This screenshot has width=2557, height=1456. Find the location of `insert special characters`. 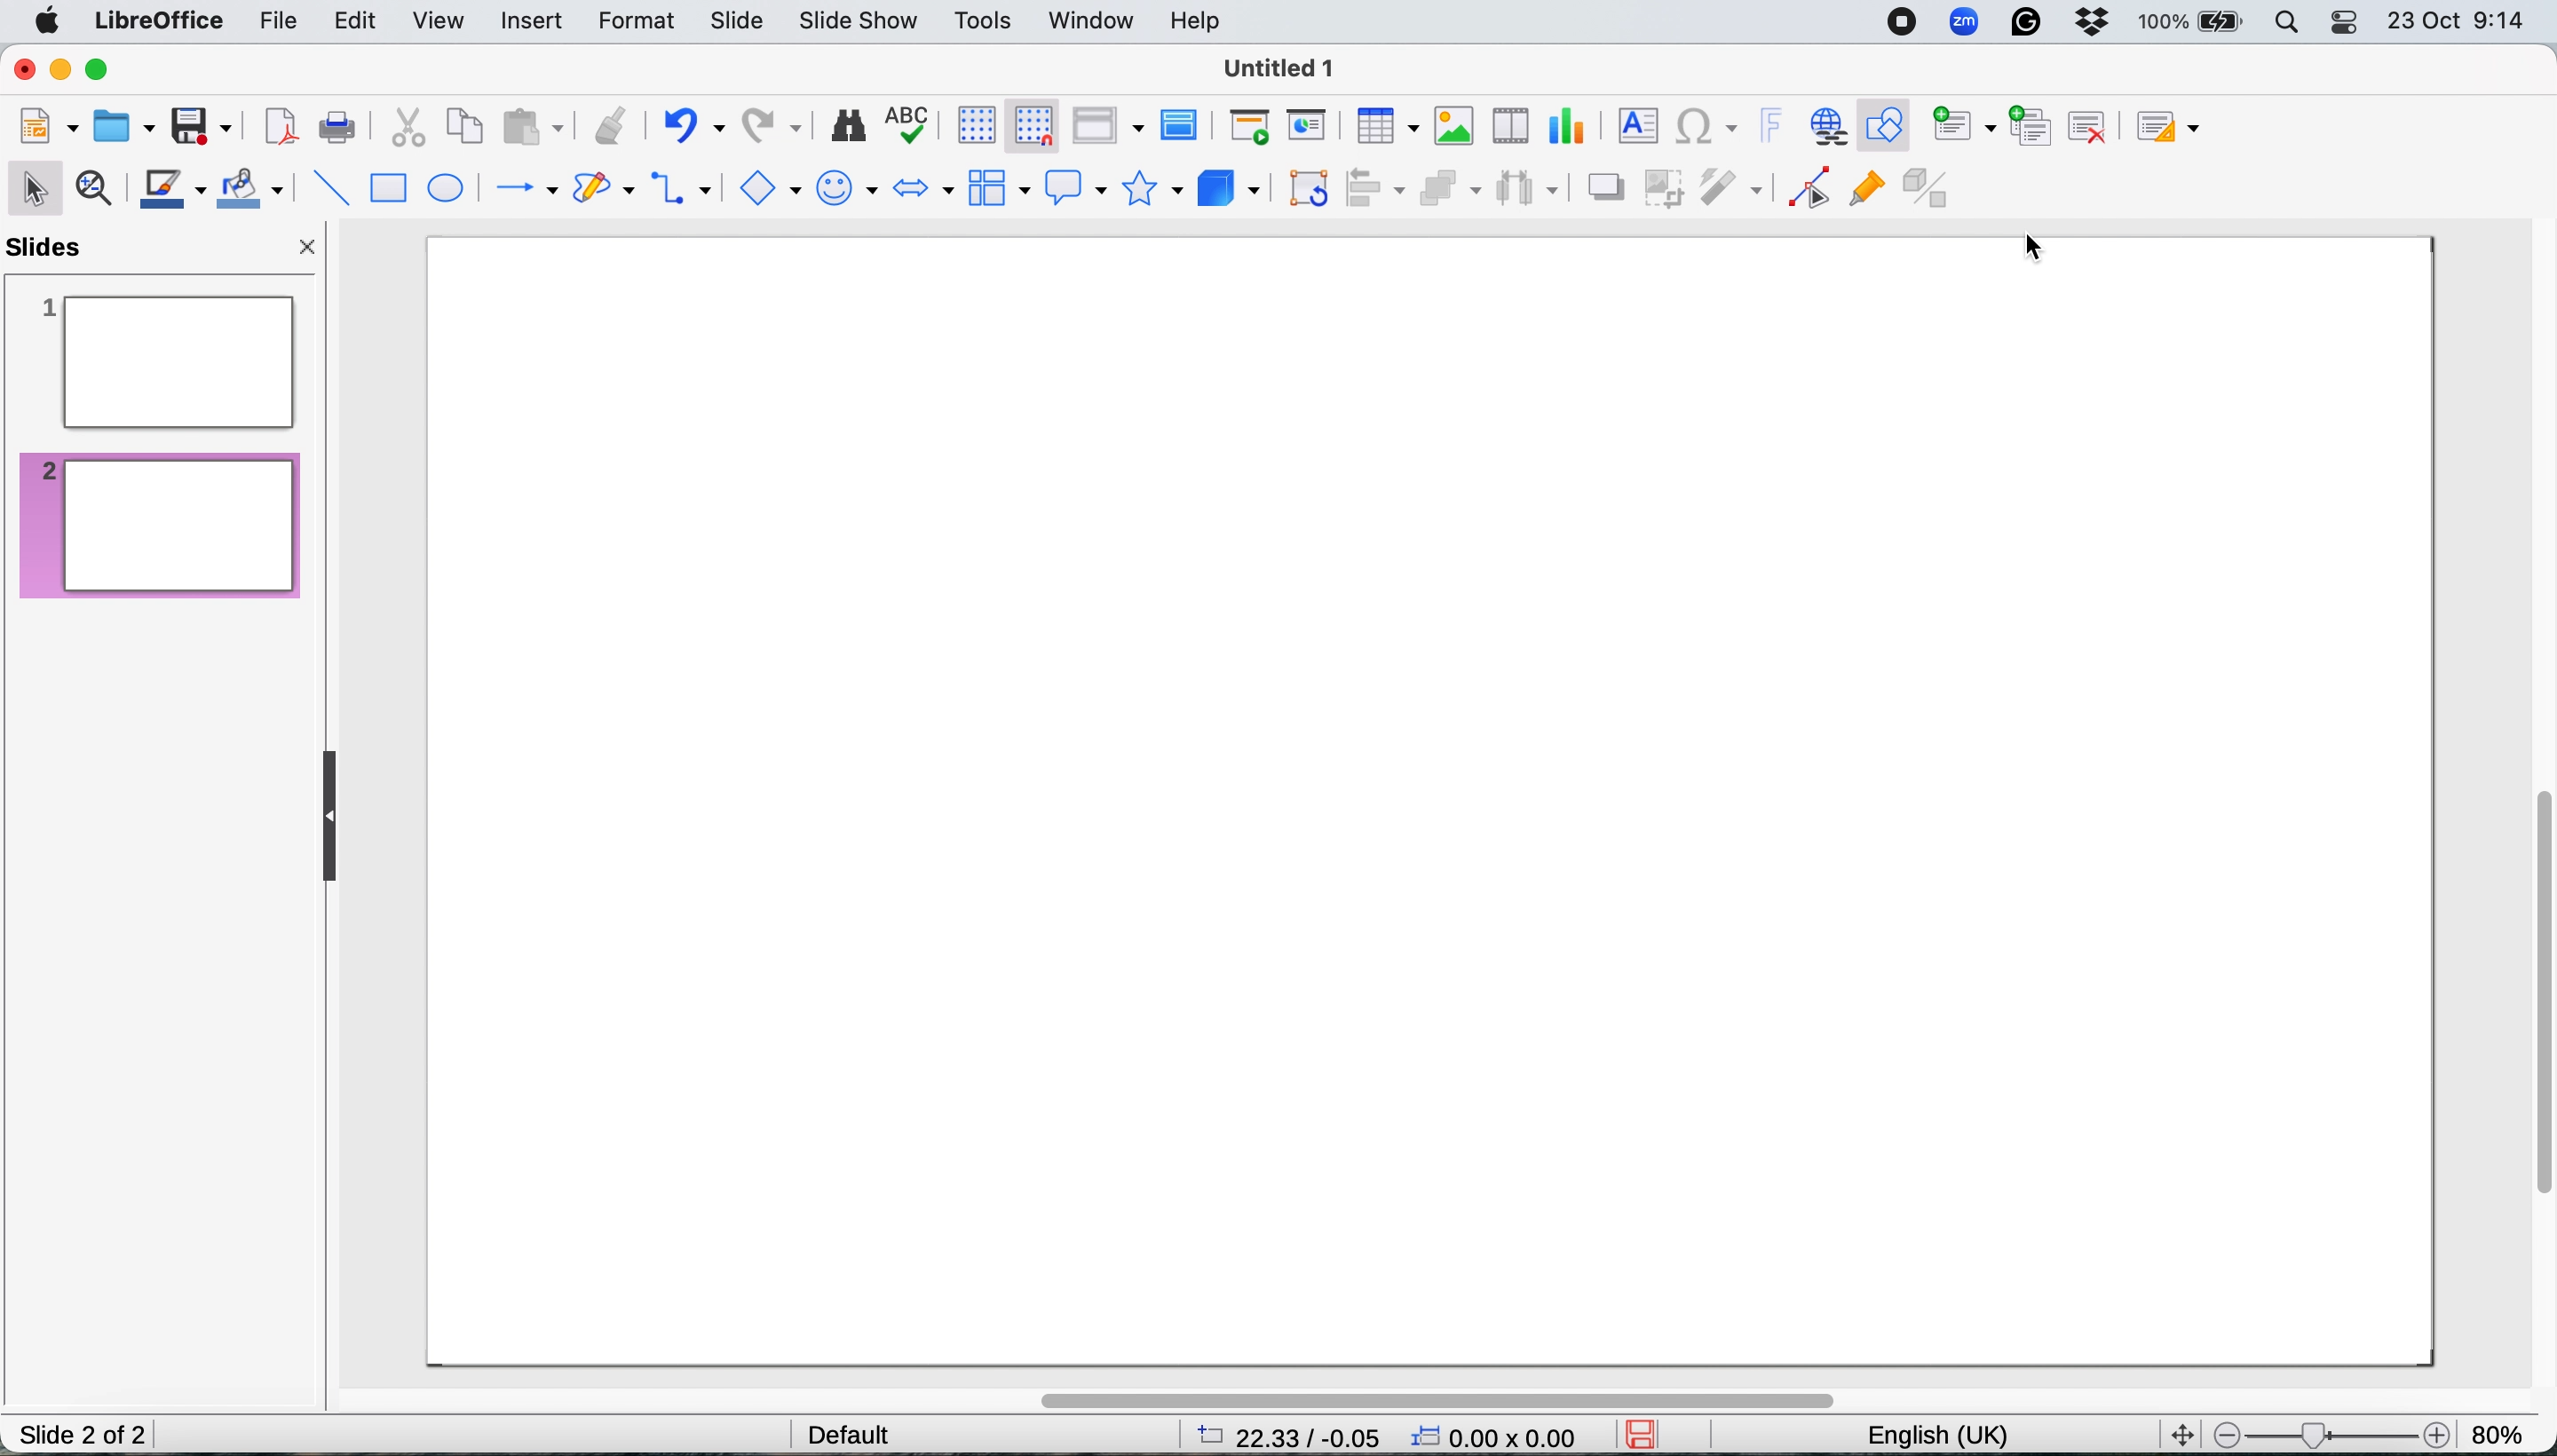

insert special characters is located at coordinates (1711, 126).